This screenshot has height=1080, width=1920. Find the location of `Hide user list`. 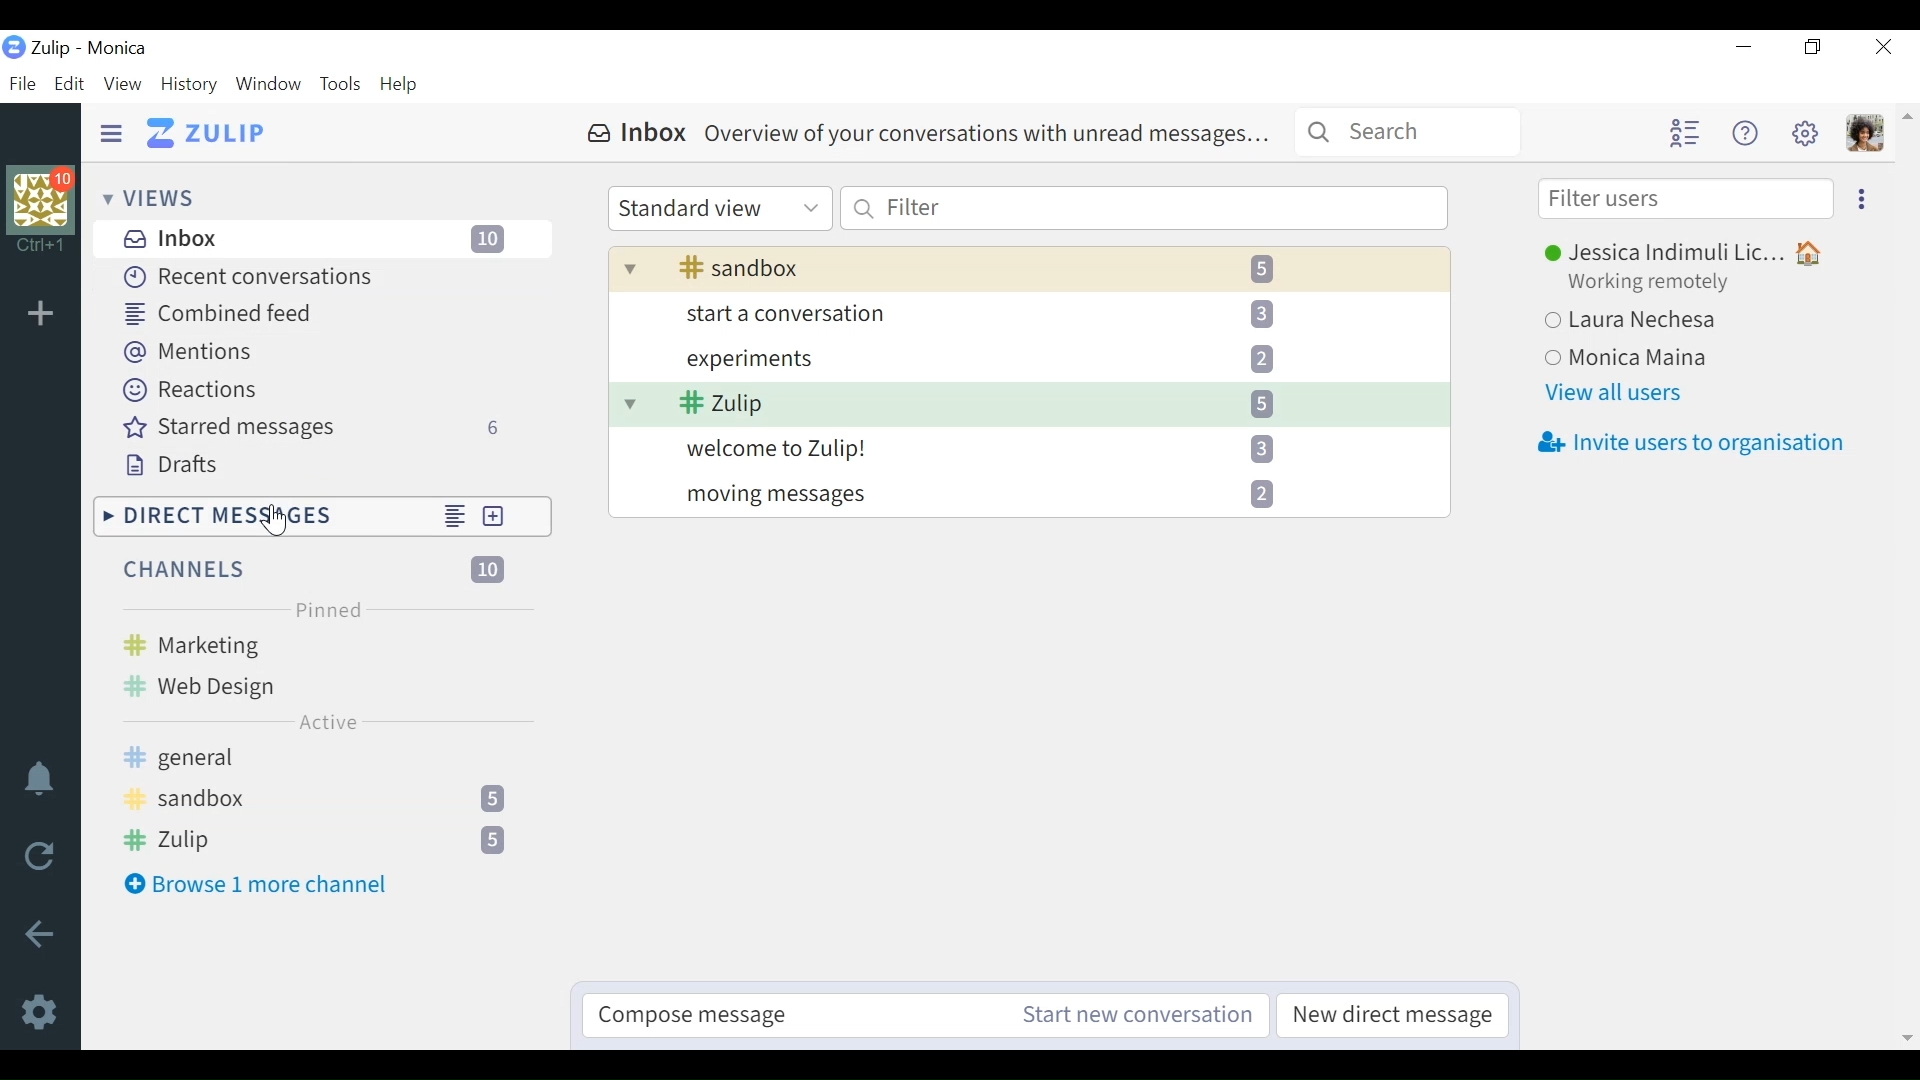

Hide user list is located at coordinates (1683, 131).